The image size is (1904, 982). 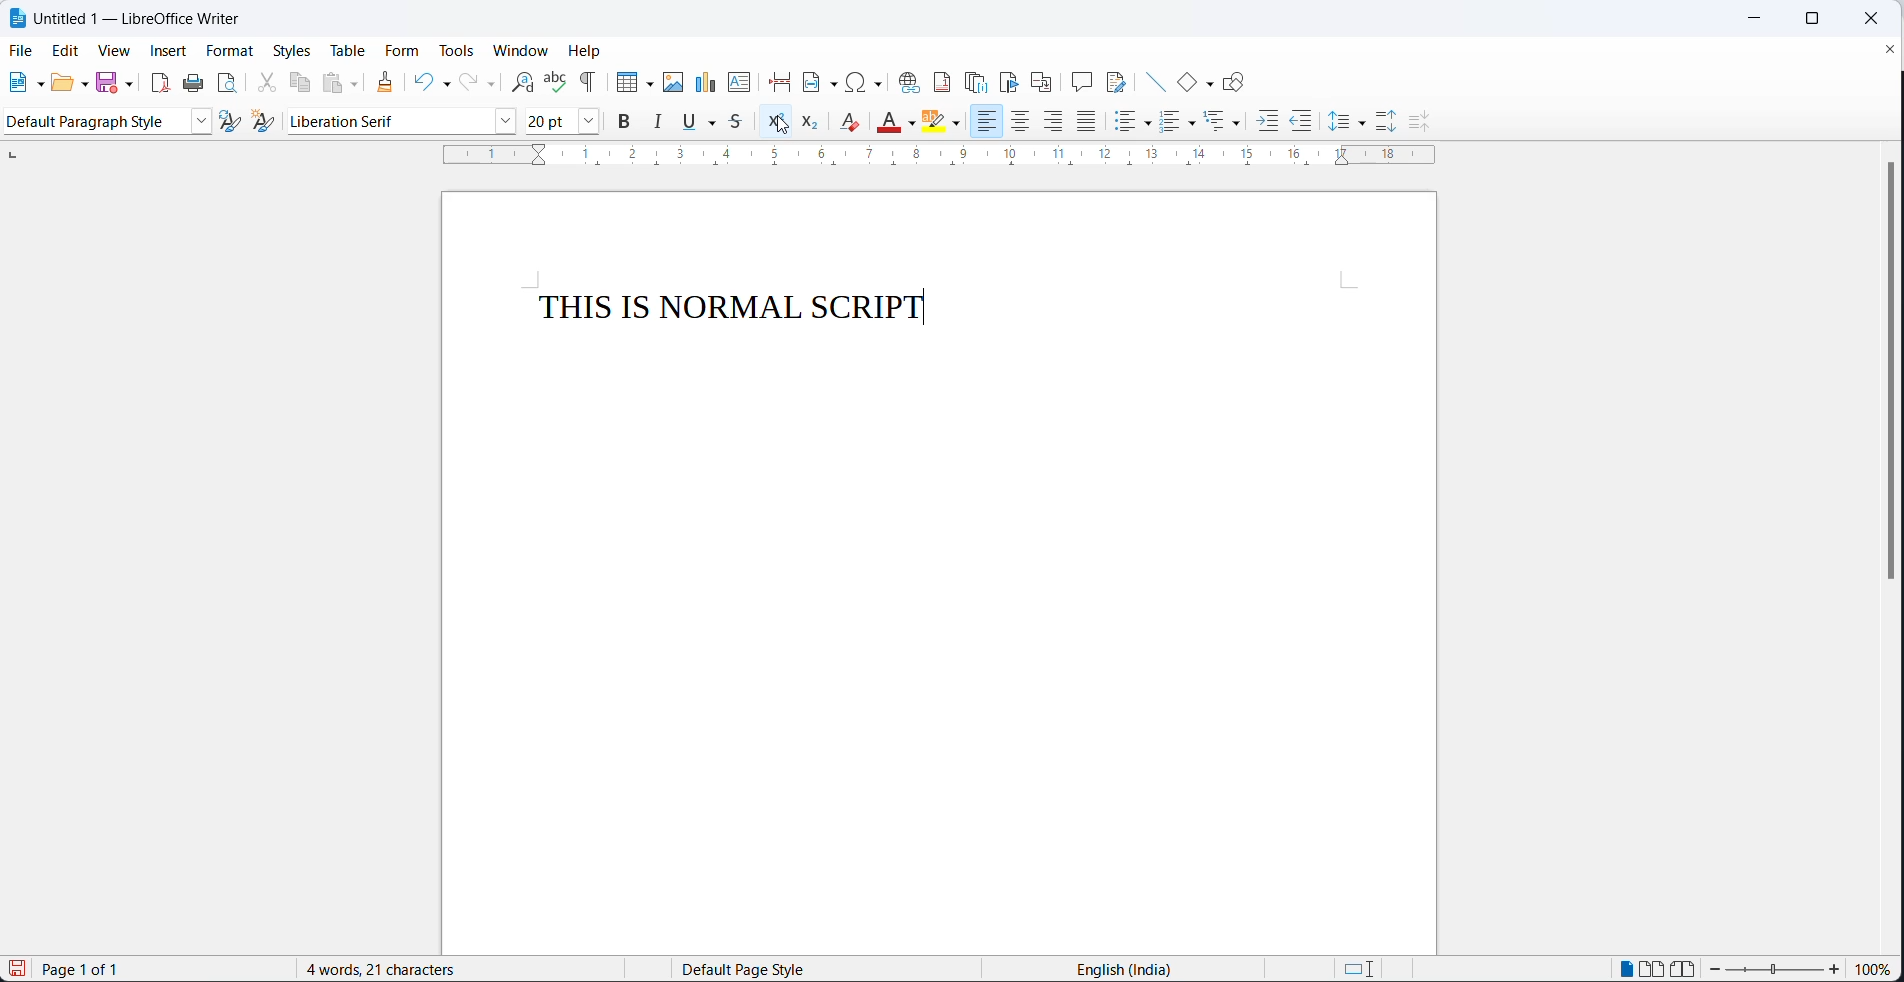 I want to click on multipage view, so click(x=1654, y=968).